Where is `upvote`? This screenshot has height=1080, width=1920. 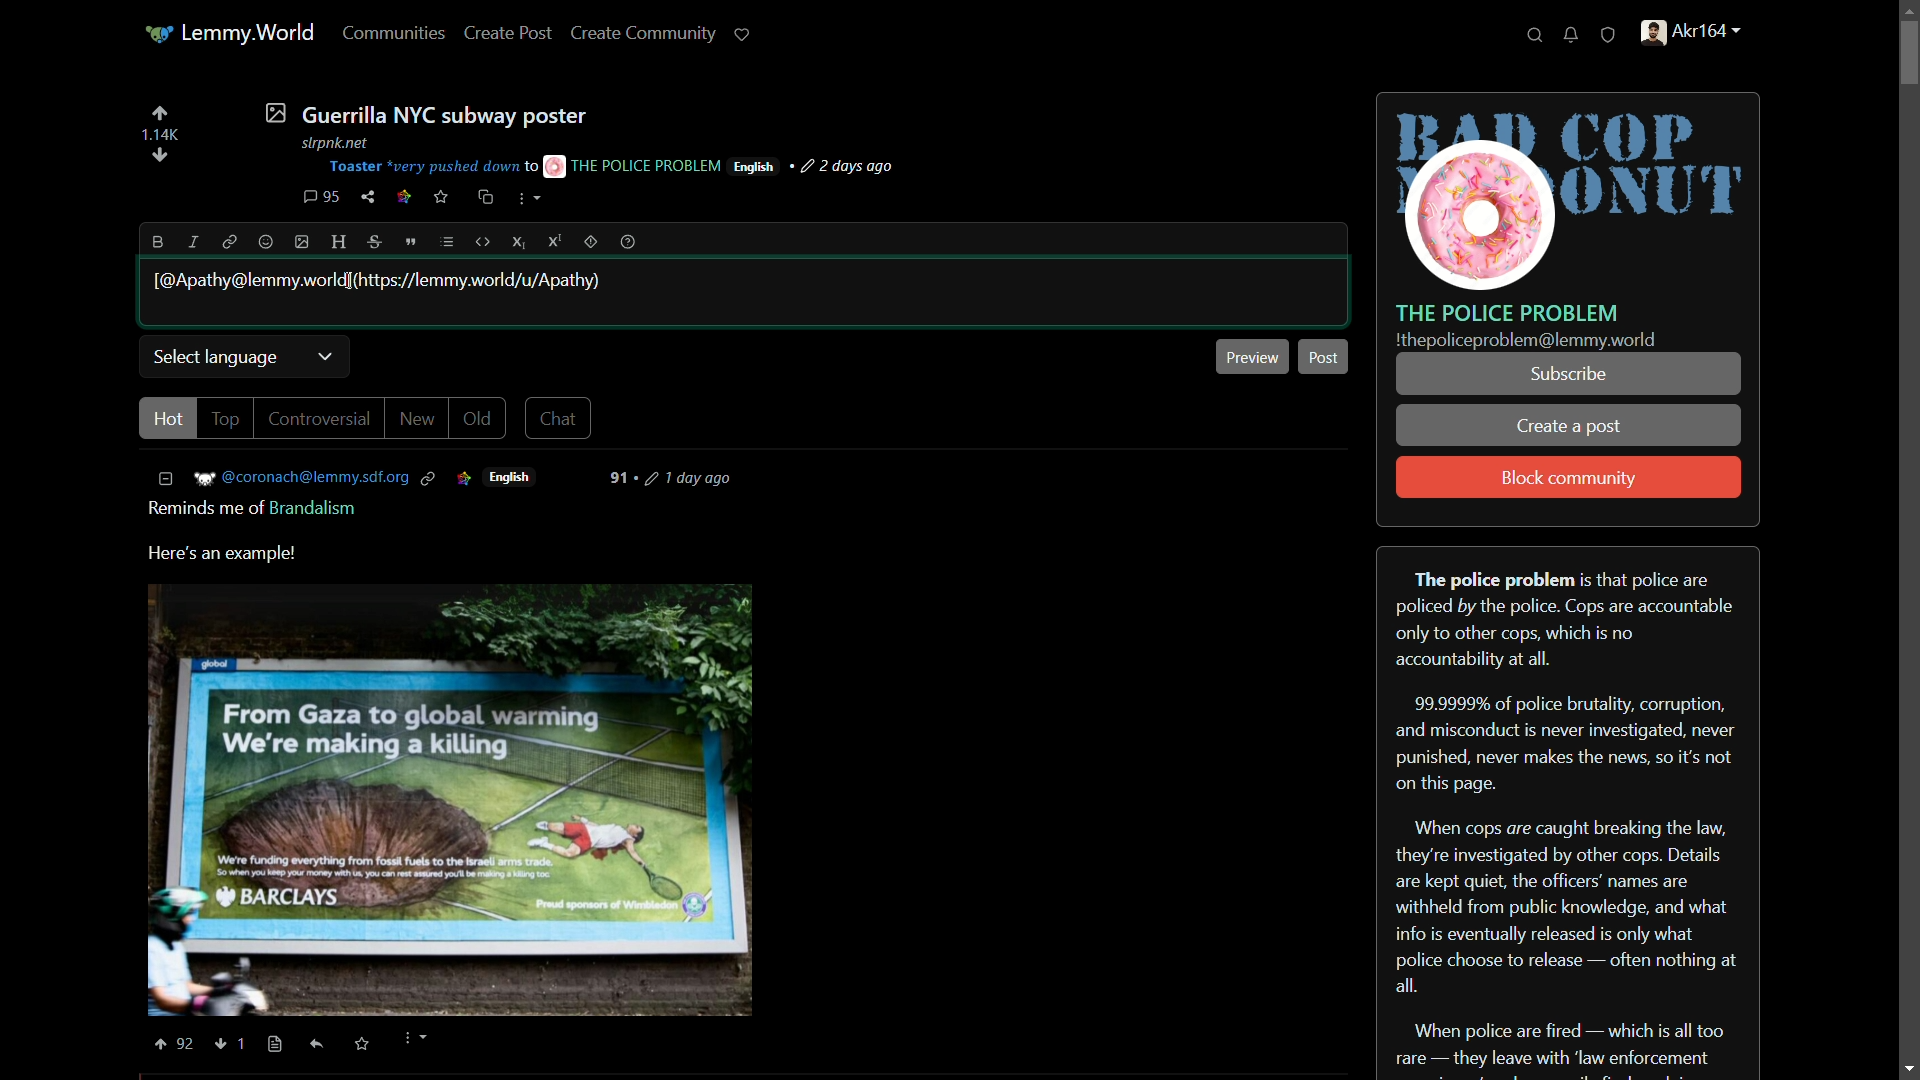
upvote is located at coordinates (159, 113).